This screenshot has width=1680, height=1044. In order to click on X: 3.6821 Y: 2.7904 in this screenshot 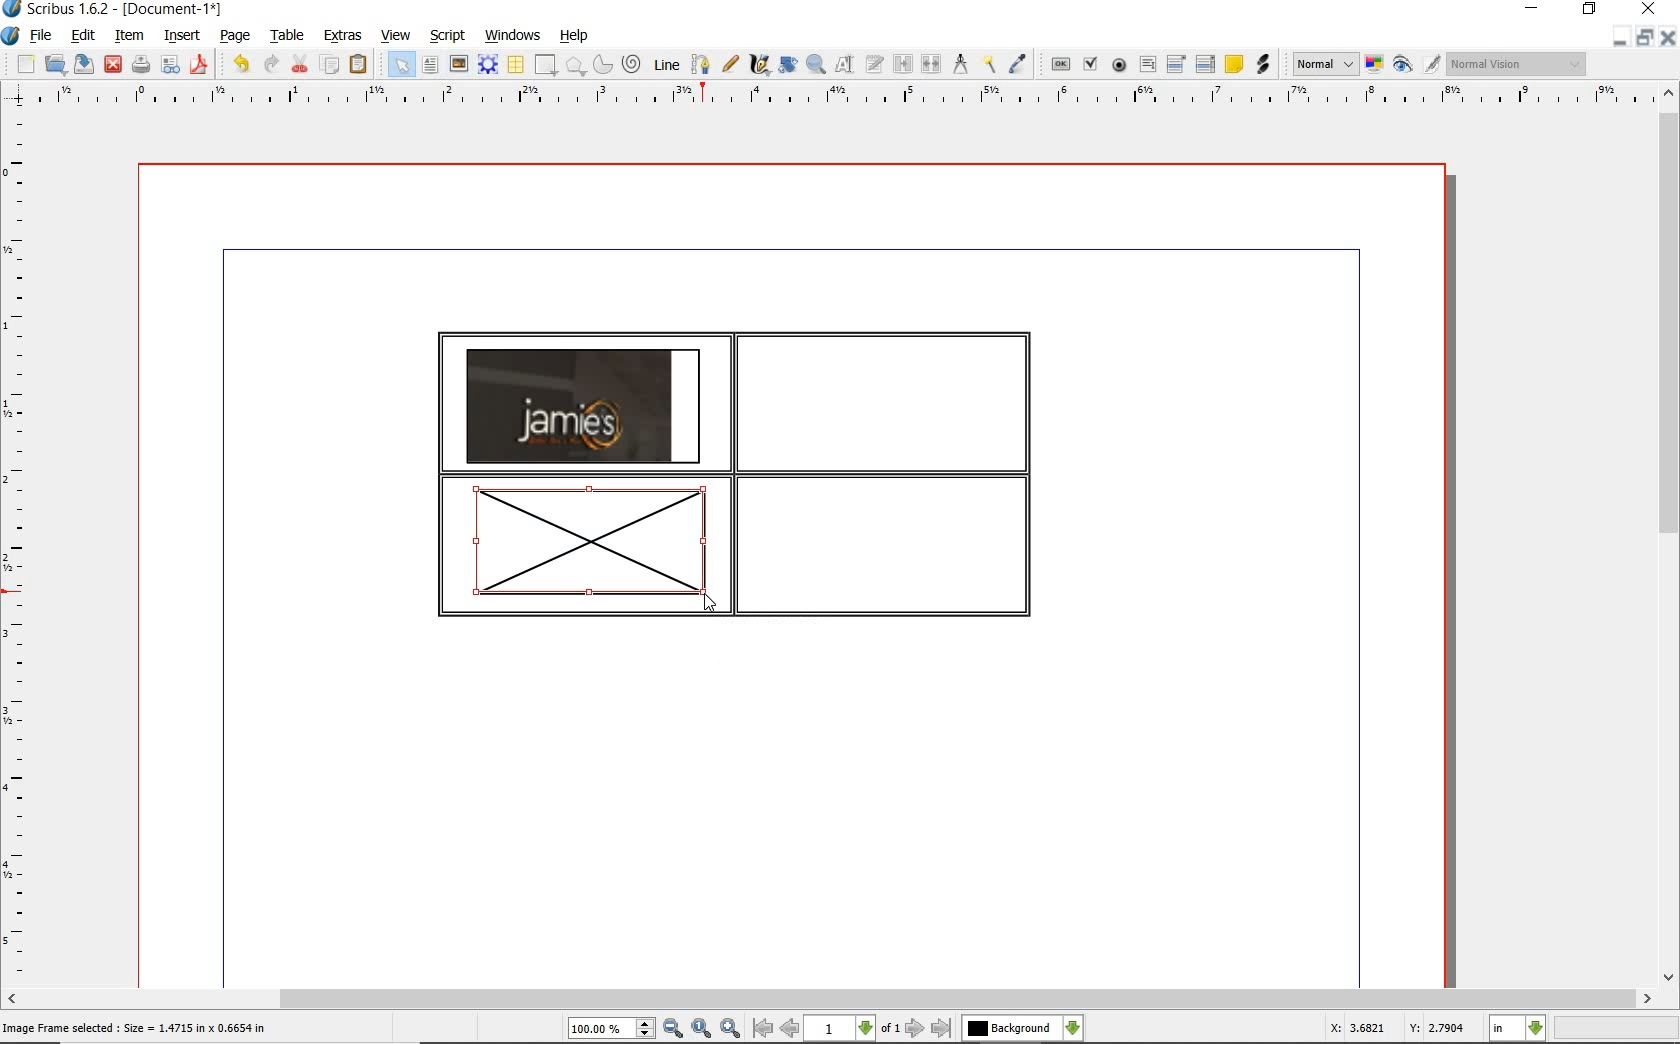, I will do `click(1396, 1029)`.